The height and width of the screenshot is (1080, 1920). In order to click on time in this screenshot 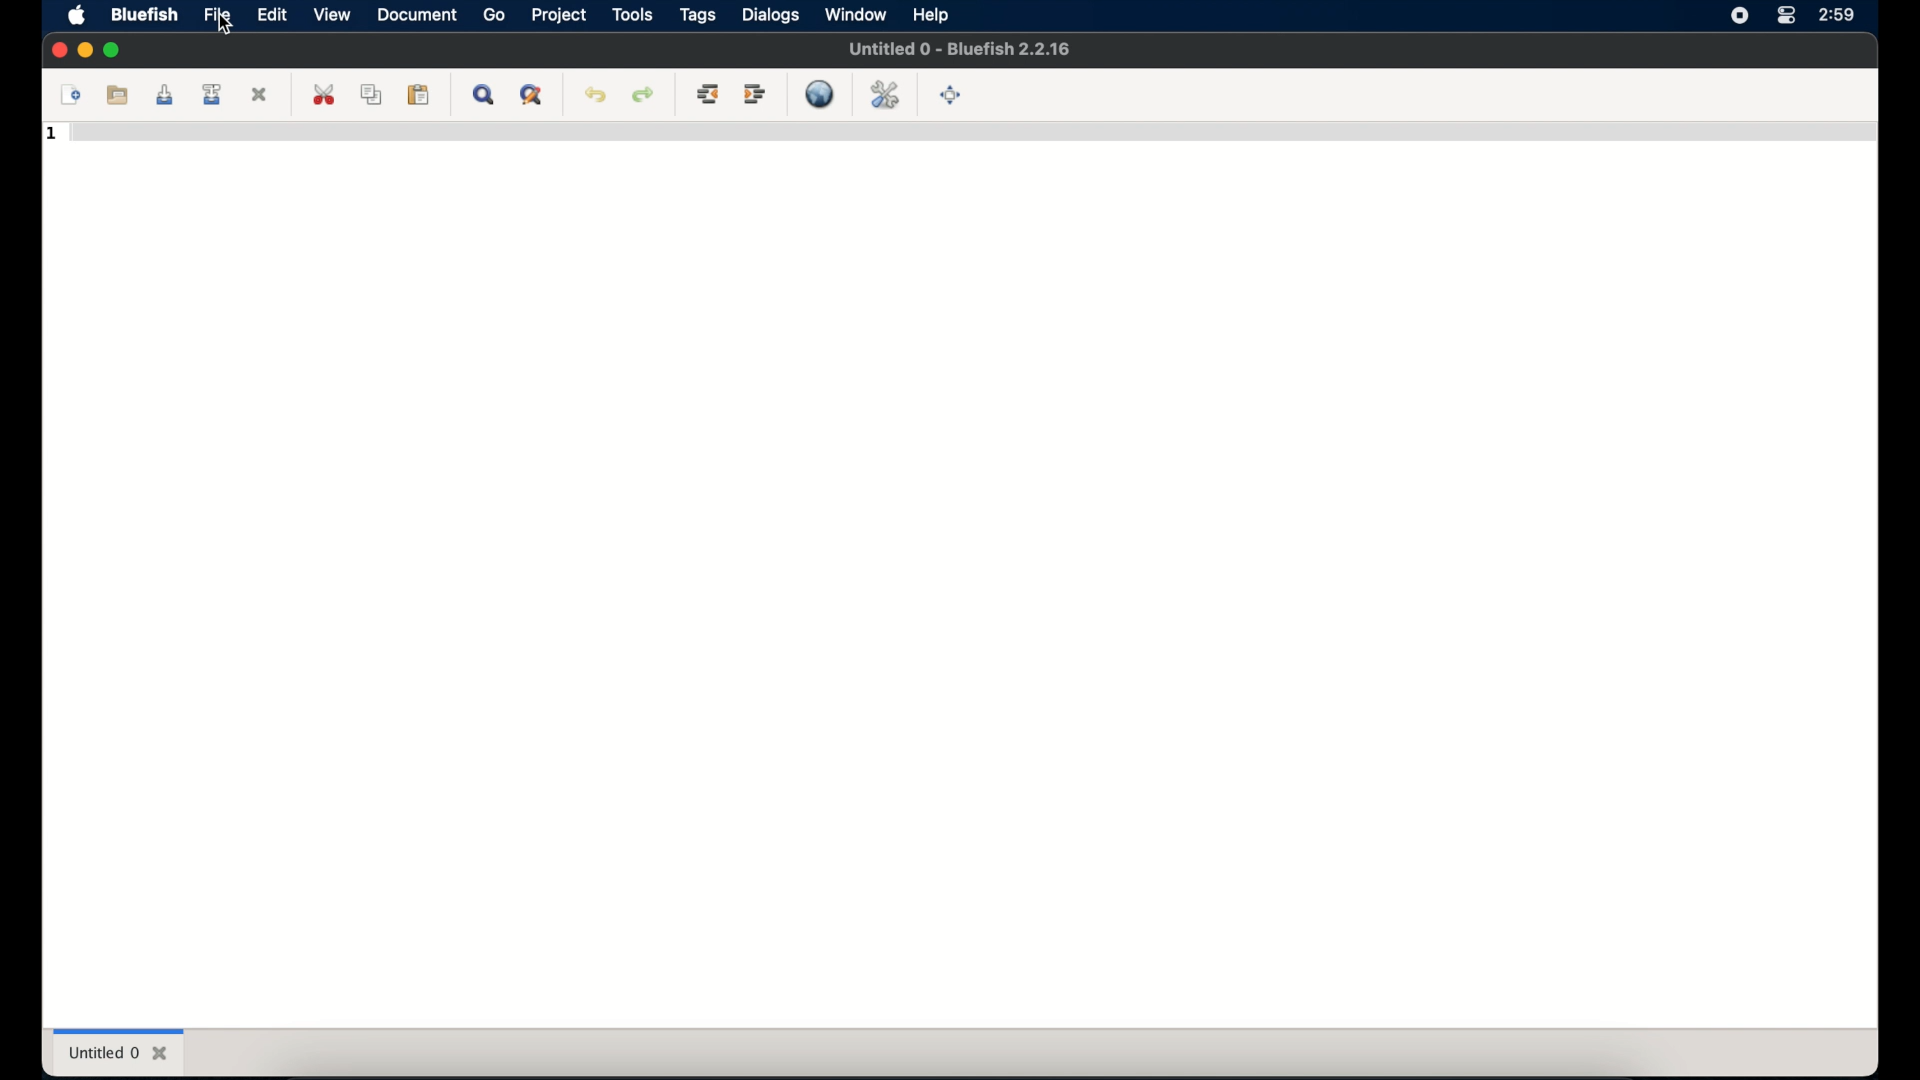, I will do `click(1837, 15)`.